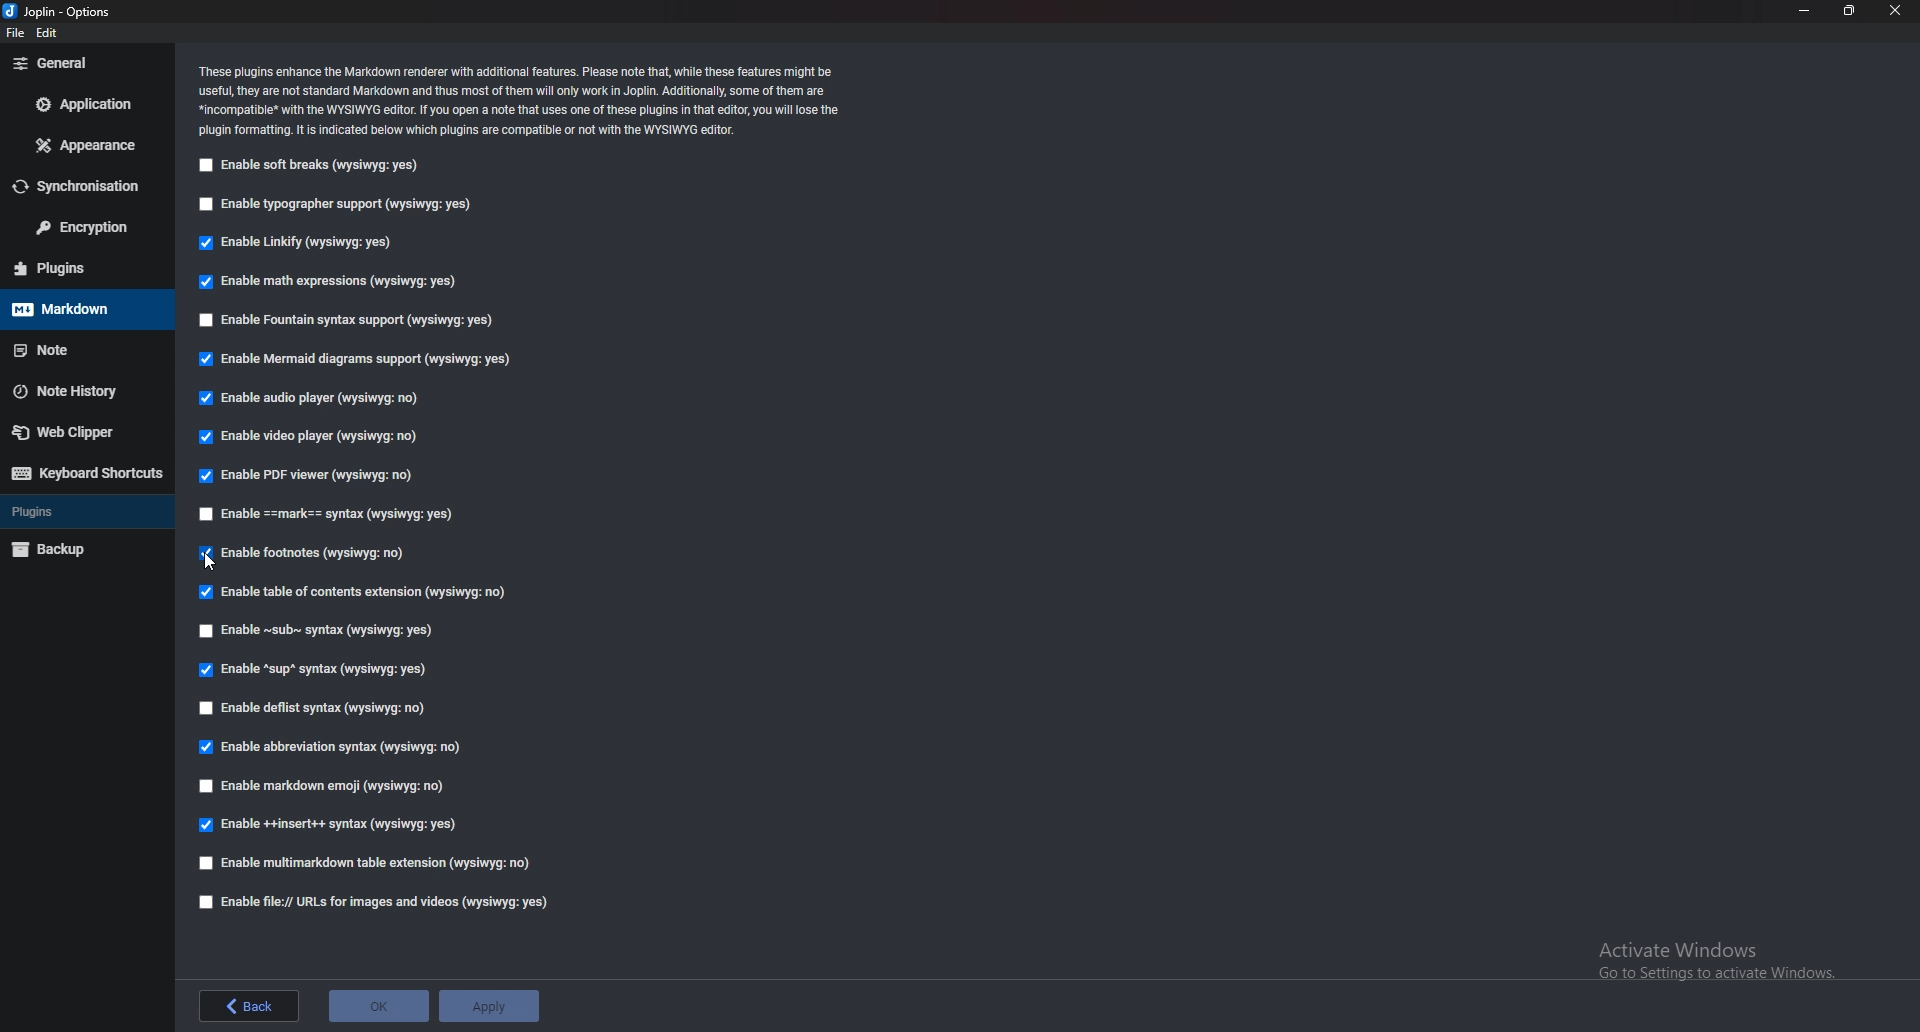 The image size is (1920, 1032). I want to click on Enable sub syntax, so click(318, 631).